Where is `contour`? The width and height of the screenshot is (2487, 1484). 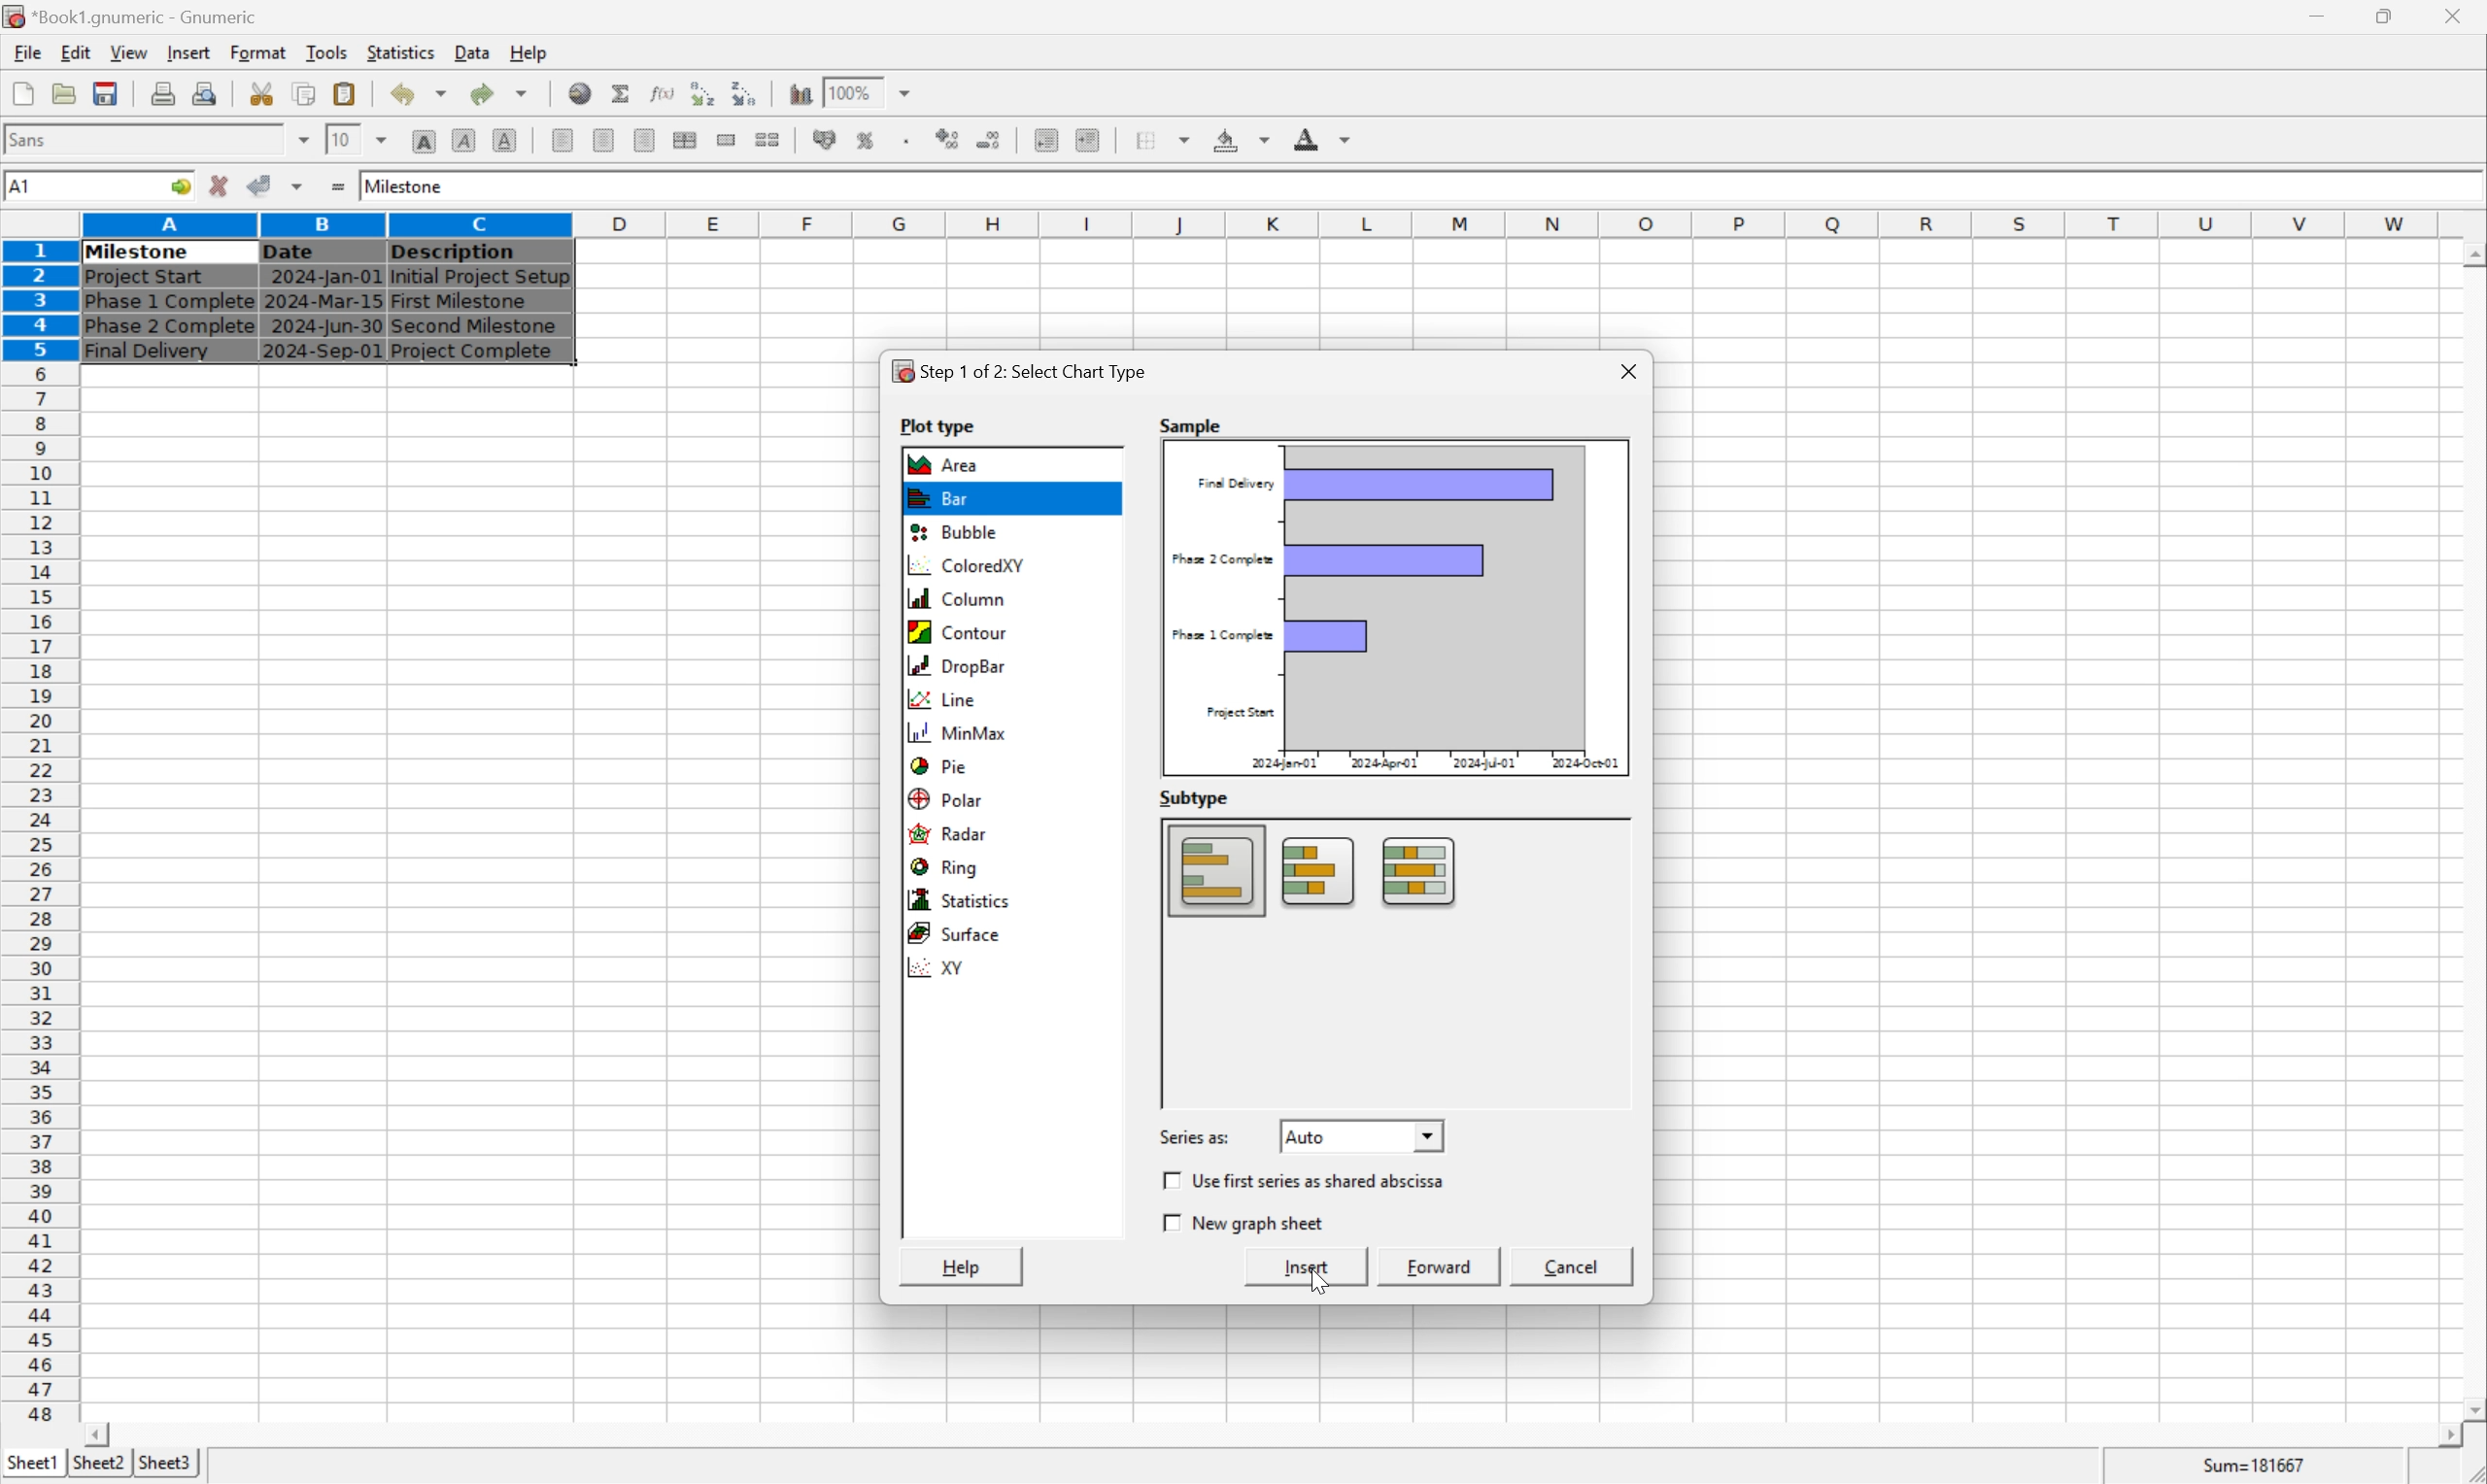 contour is located at coordinates (962, 631).